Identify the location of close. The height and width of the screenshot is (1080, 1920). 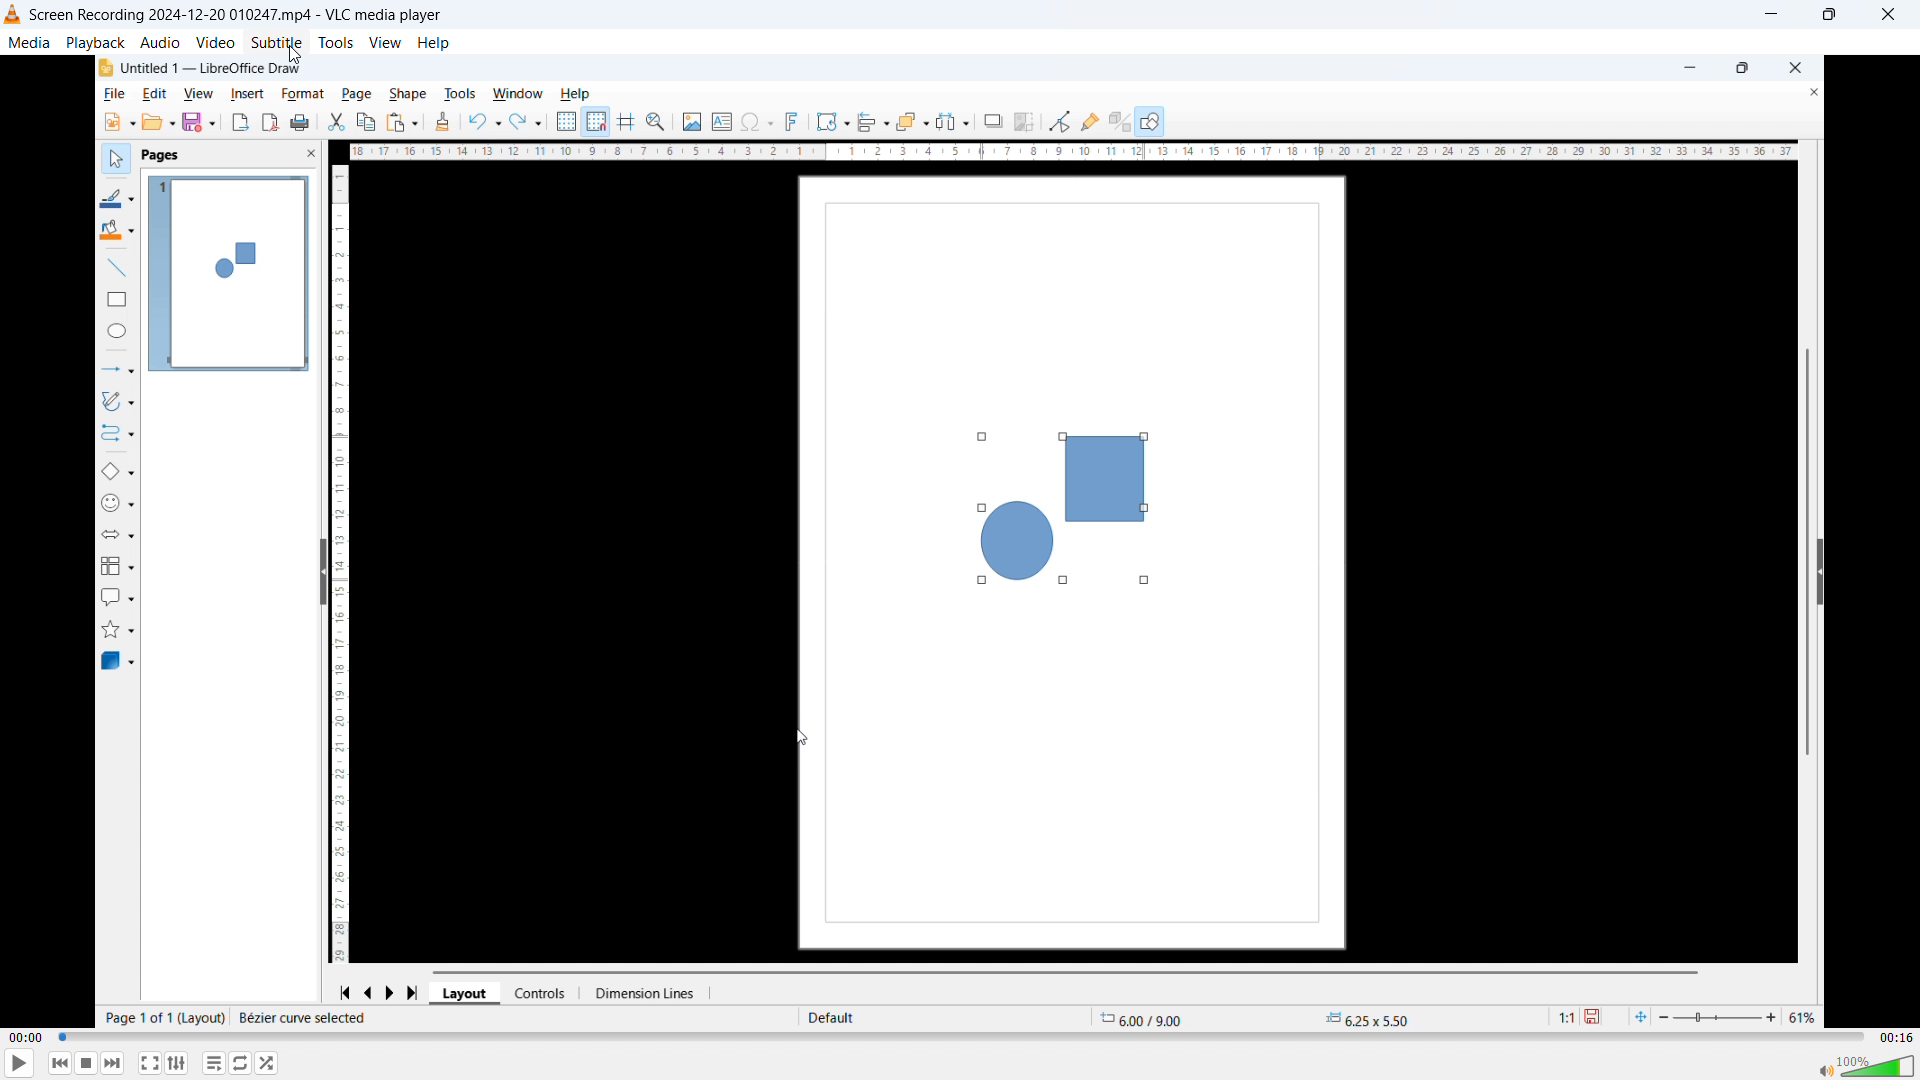
(1795, 66).